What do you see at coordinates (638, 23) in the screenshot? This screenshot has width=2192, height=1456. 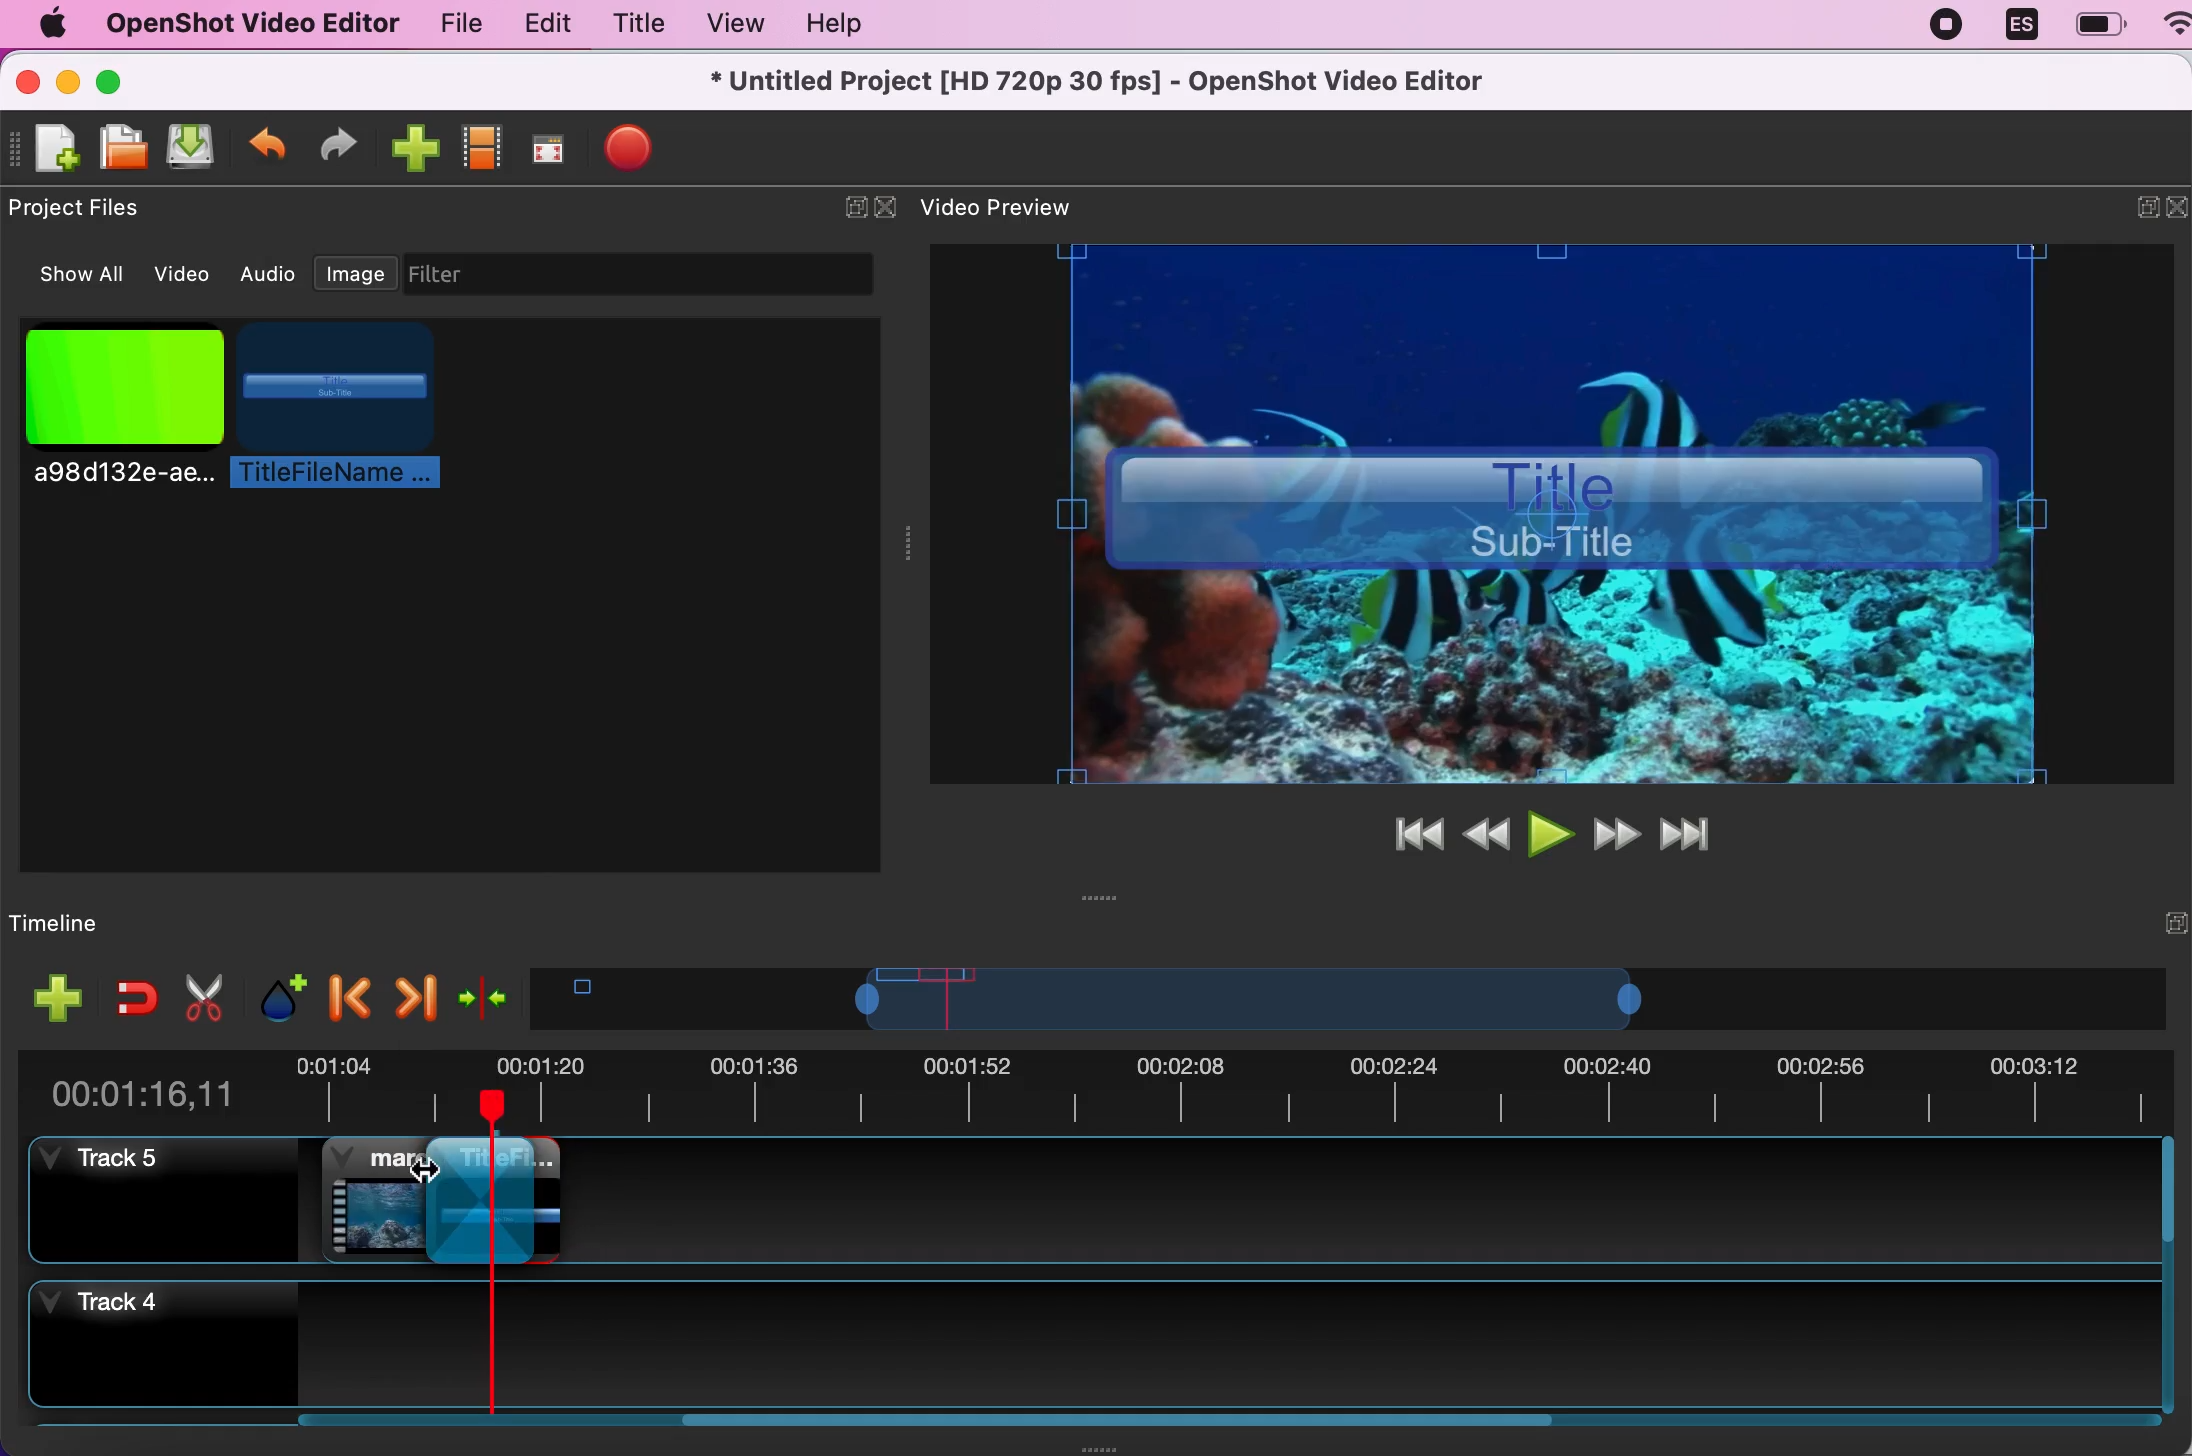 I see `title` at bounding box center [638, 23].